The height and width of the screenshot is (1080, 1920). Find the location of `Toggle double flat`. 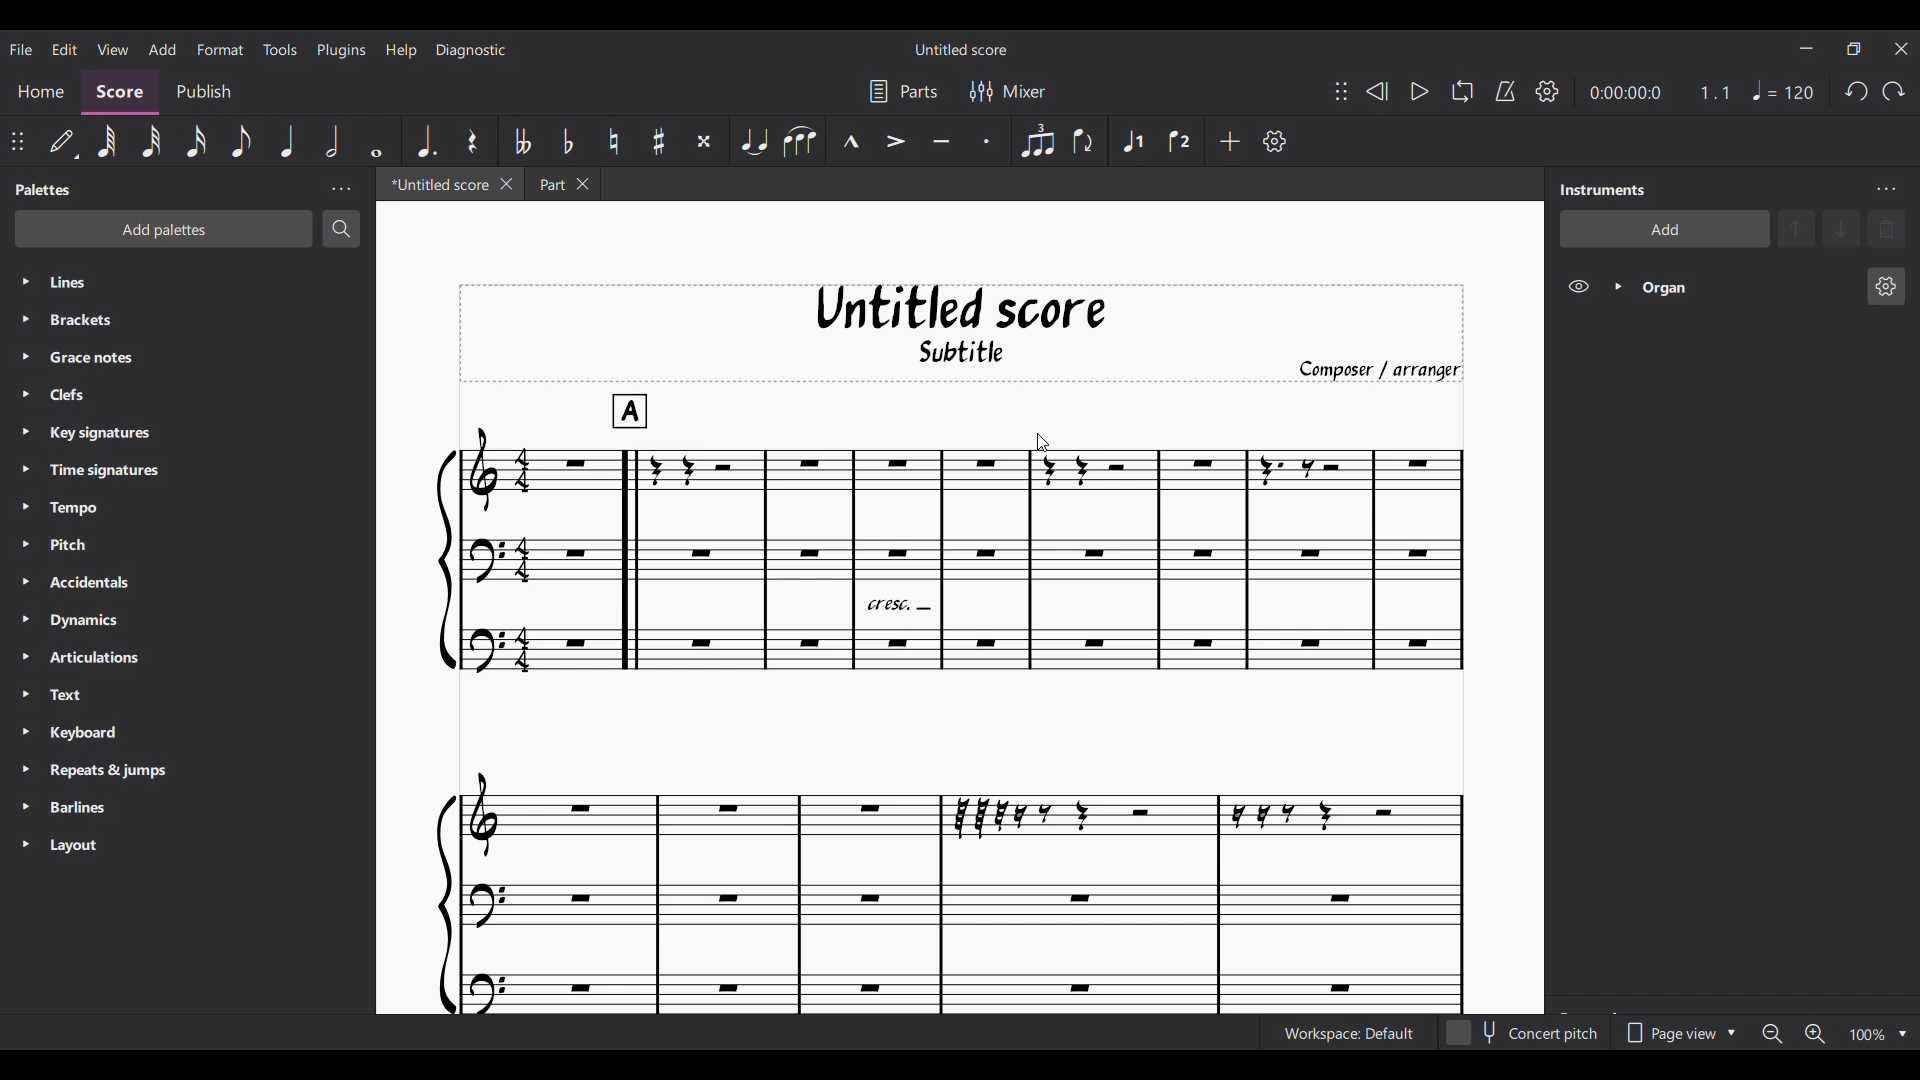

Toggle double flat is located at coordinates (523, 141).